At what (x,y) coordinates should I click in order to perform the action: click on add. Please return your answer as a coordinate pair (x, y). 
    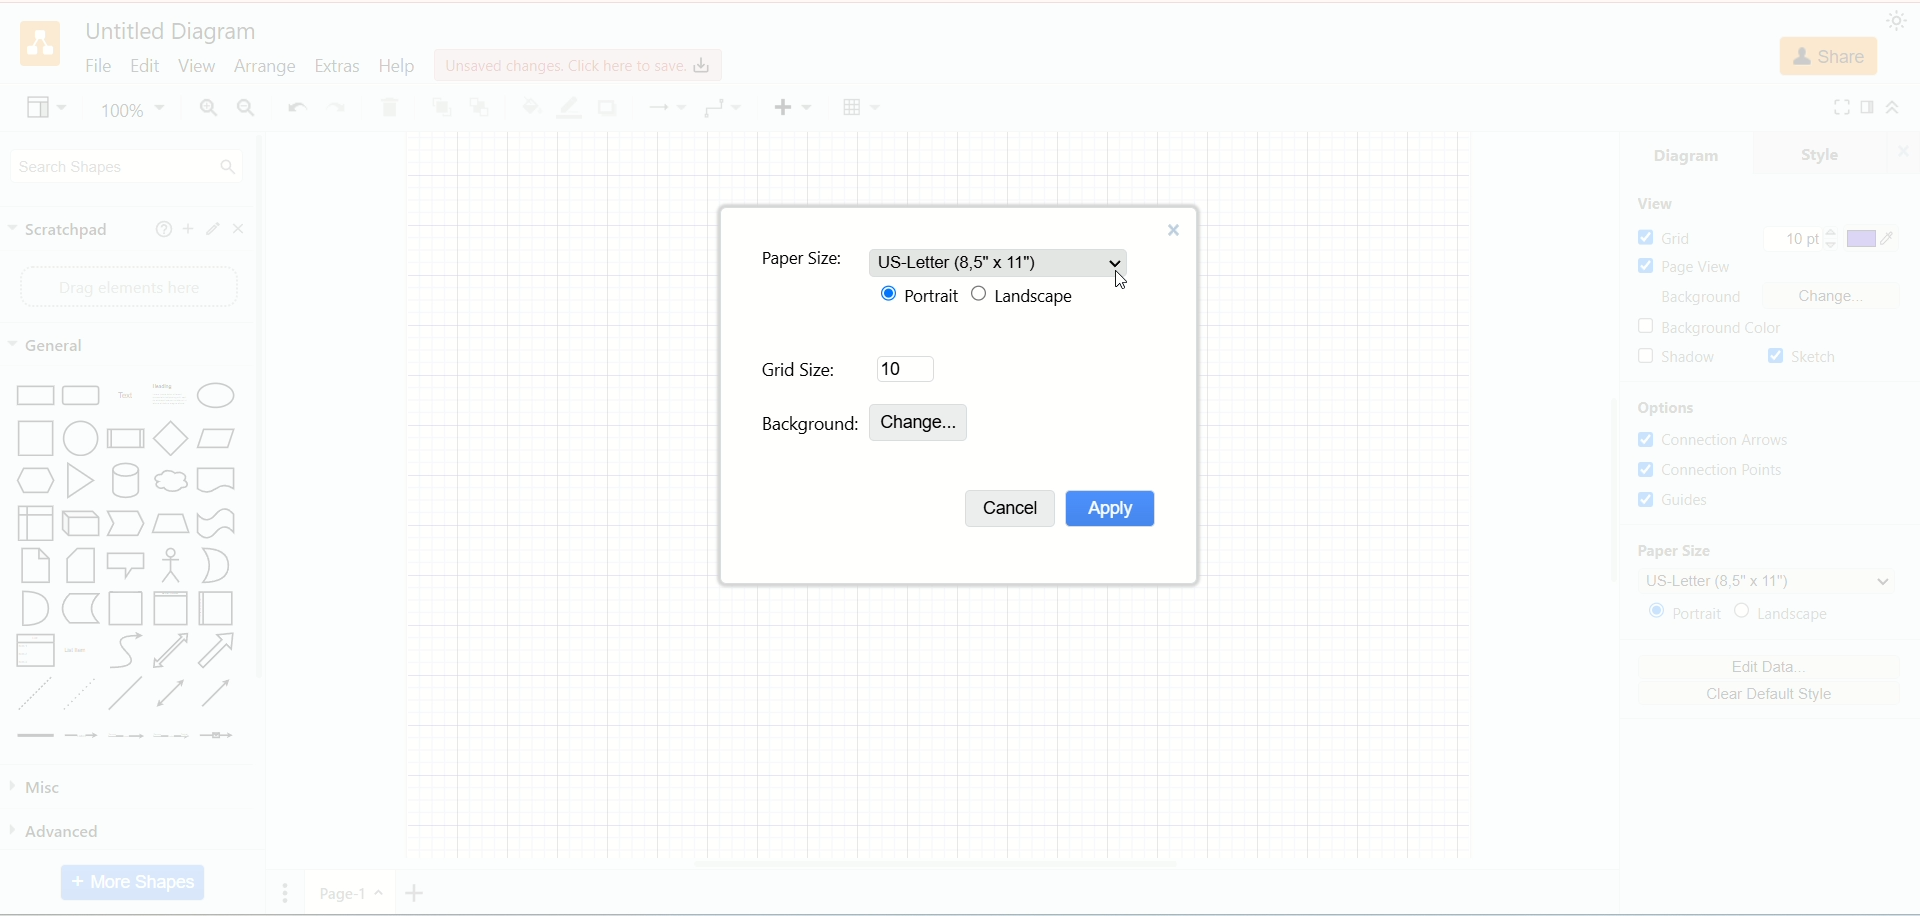
    Looking at the image, I should click on (184, 228).